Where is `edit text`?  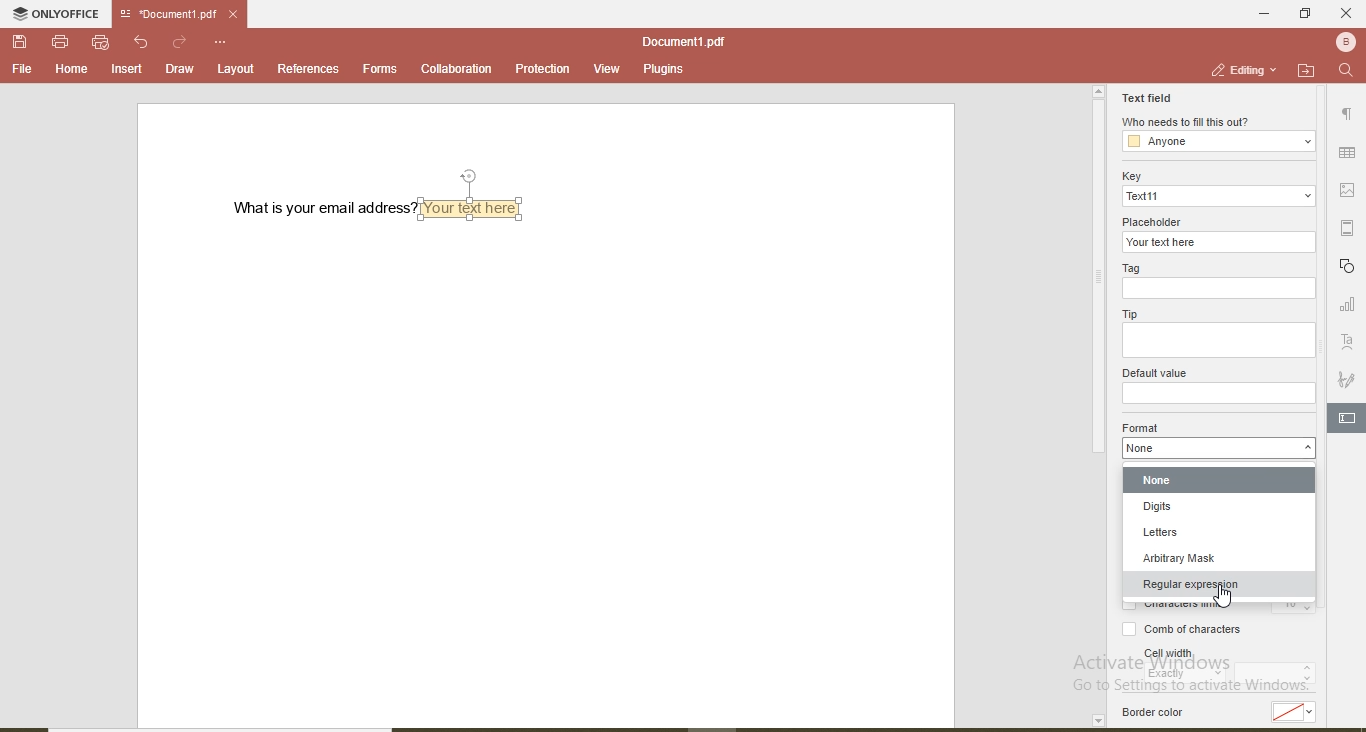
edit text is located at coordinates (1350, 416).